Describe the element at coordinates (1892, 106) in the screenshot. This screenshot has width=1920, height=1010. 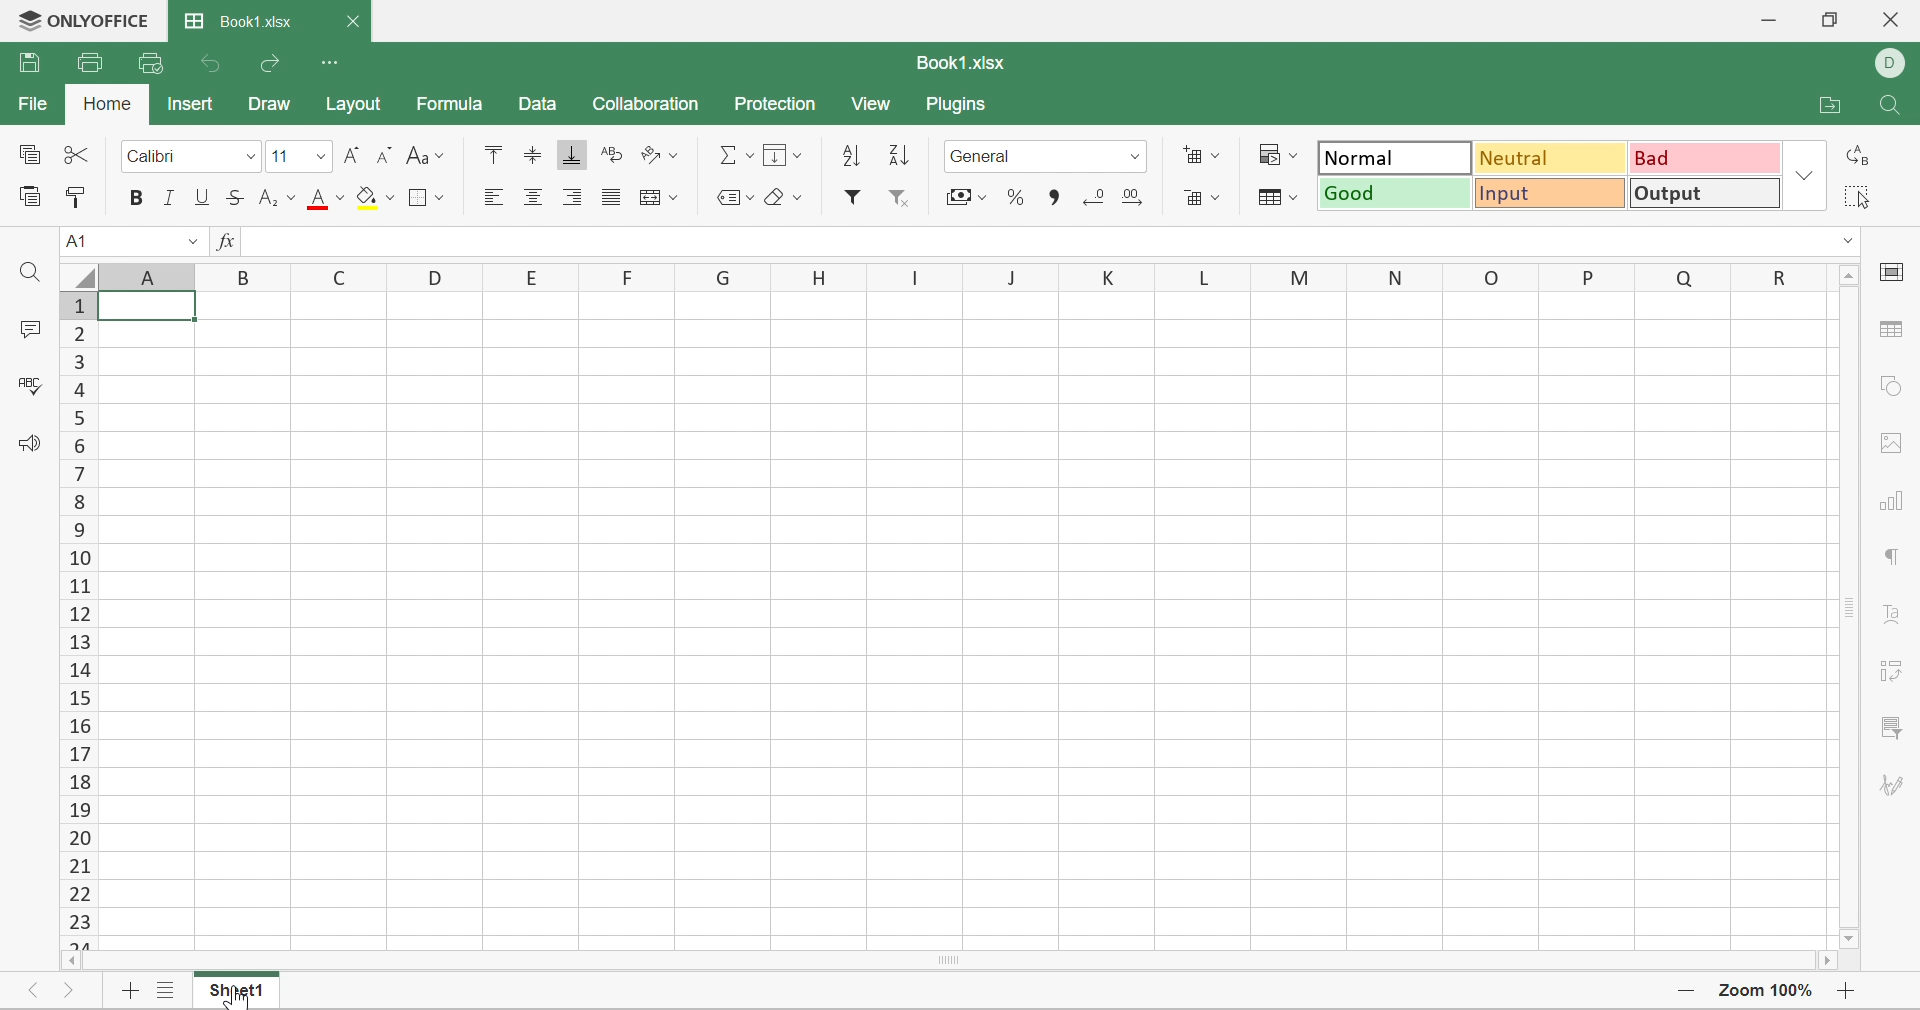
I see `Find` at that location.